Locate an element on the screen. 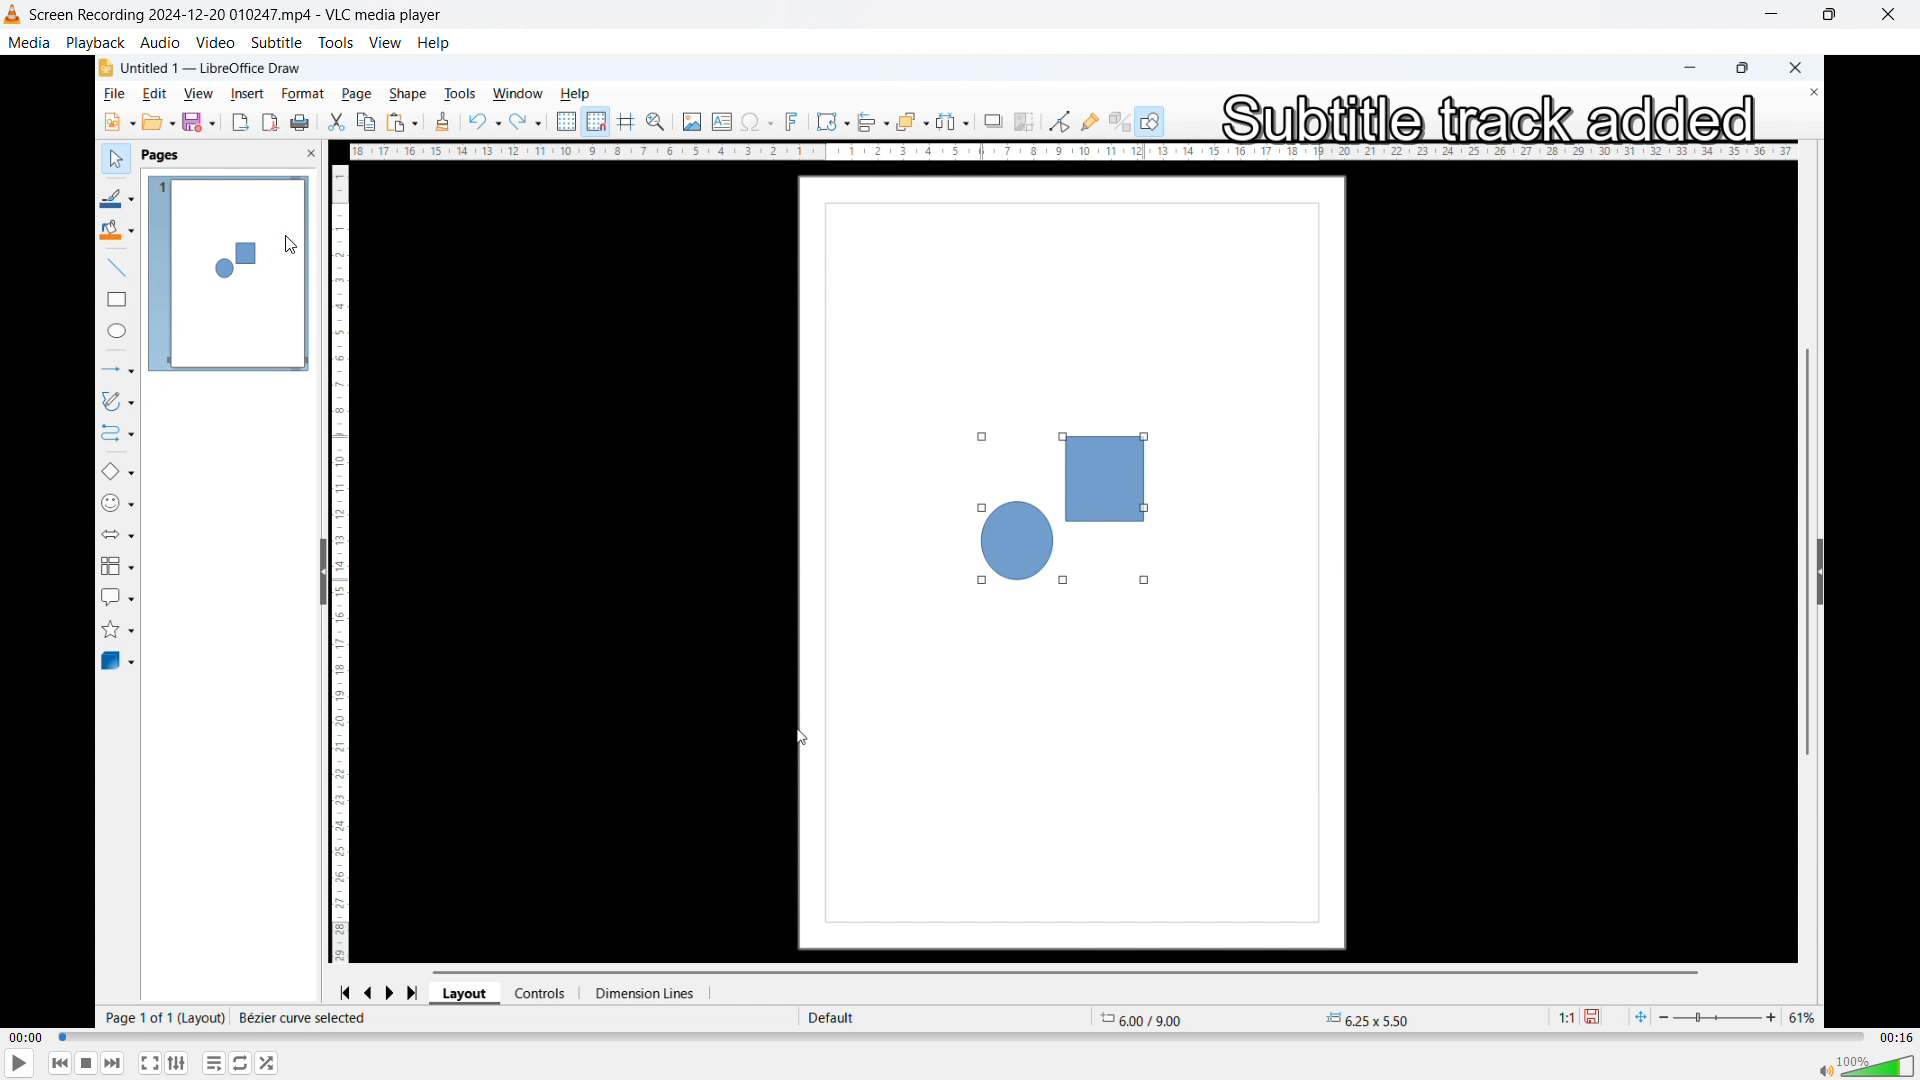  hide is located at coordinates (320, 573).